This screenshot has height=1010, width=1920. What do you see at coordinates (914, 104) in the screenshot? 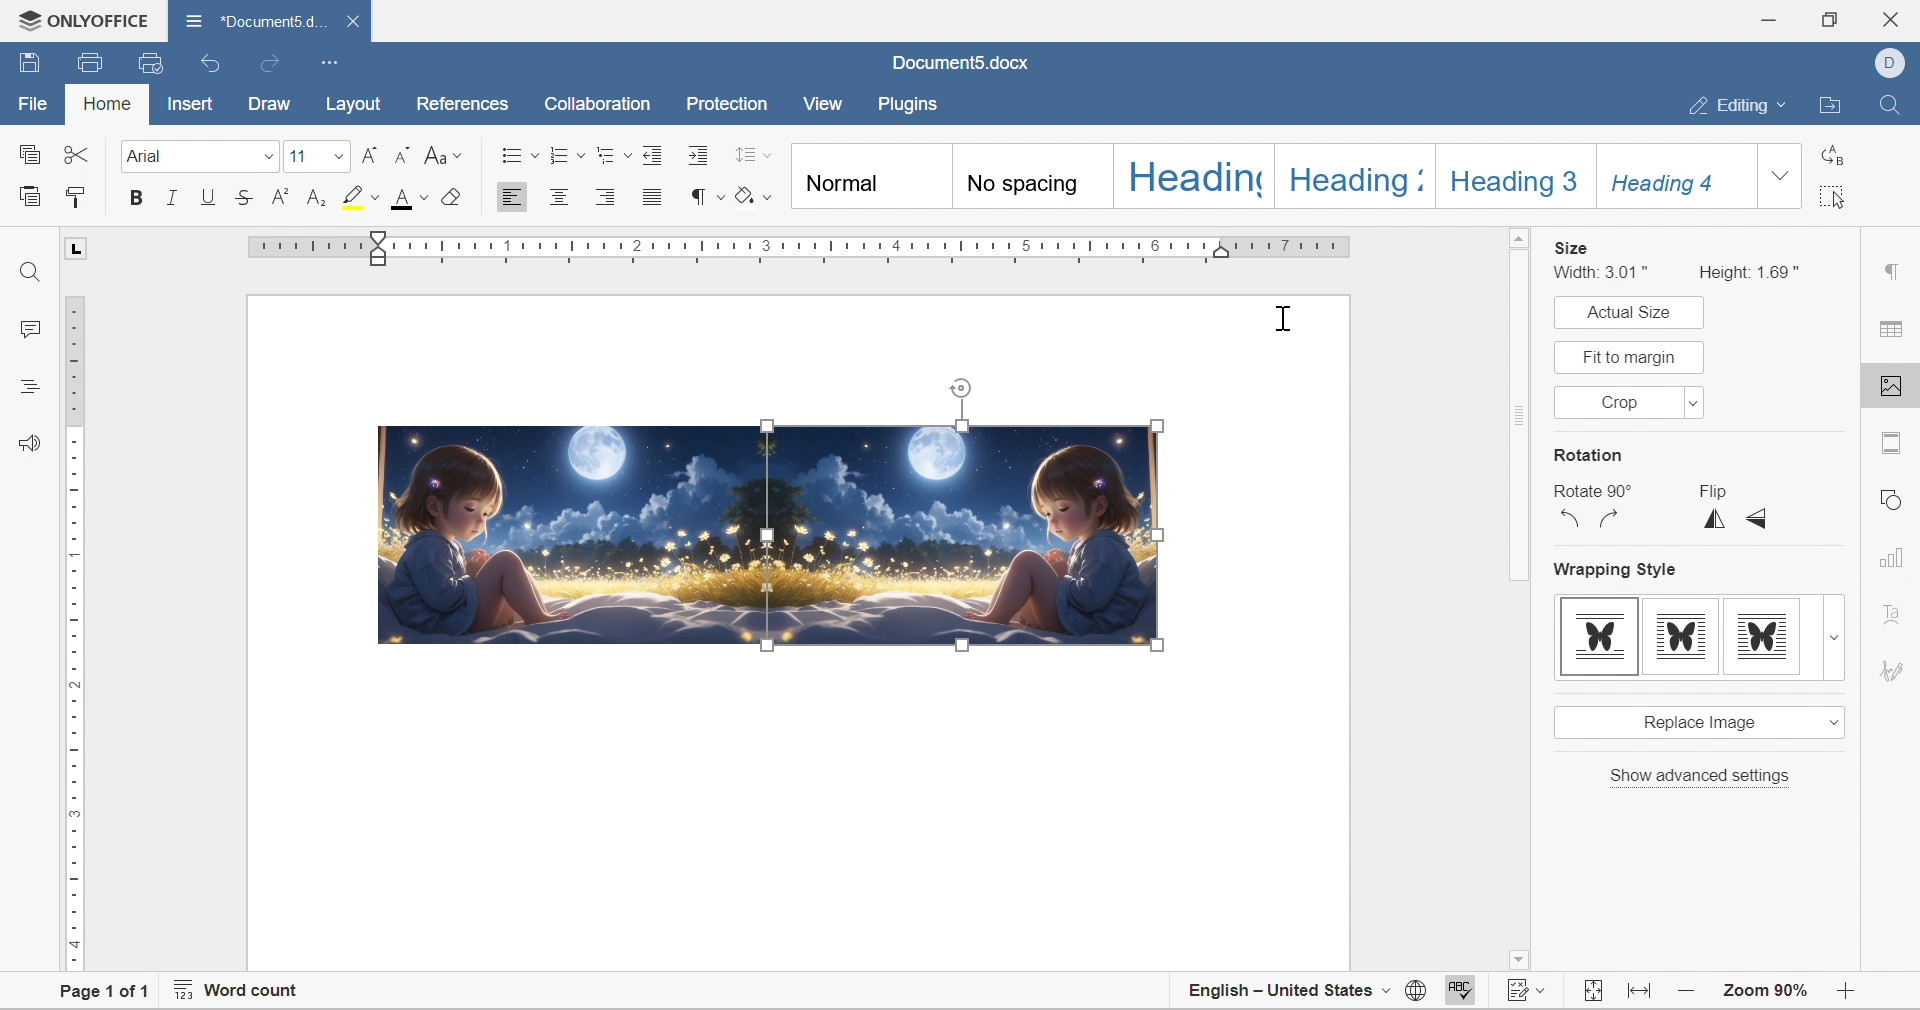
I see `plugins` at bounding box center [914, 104].